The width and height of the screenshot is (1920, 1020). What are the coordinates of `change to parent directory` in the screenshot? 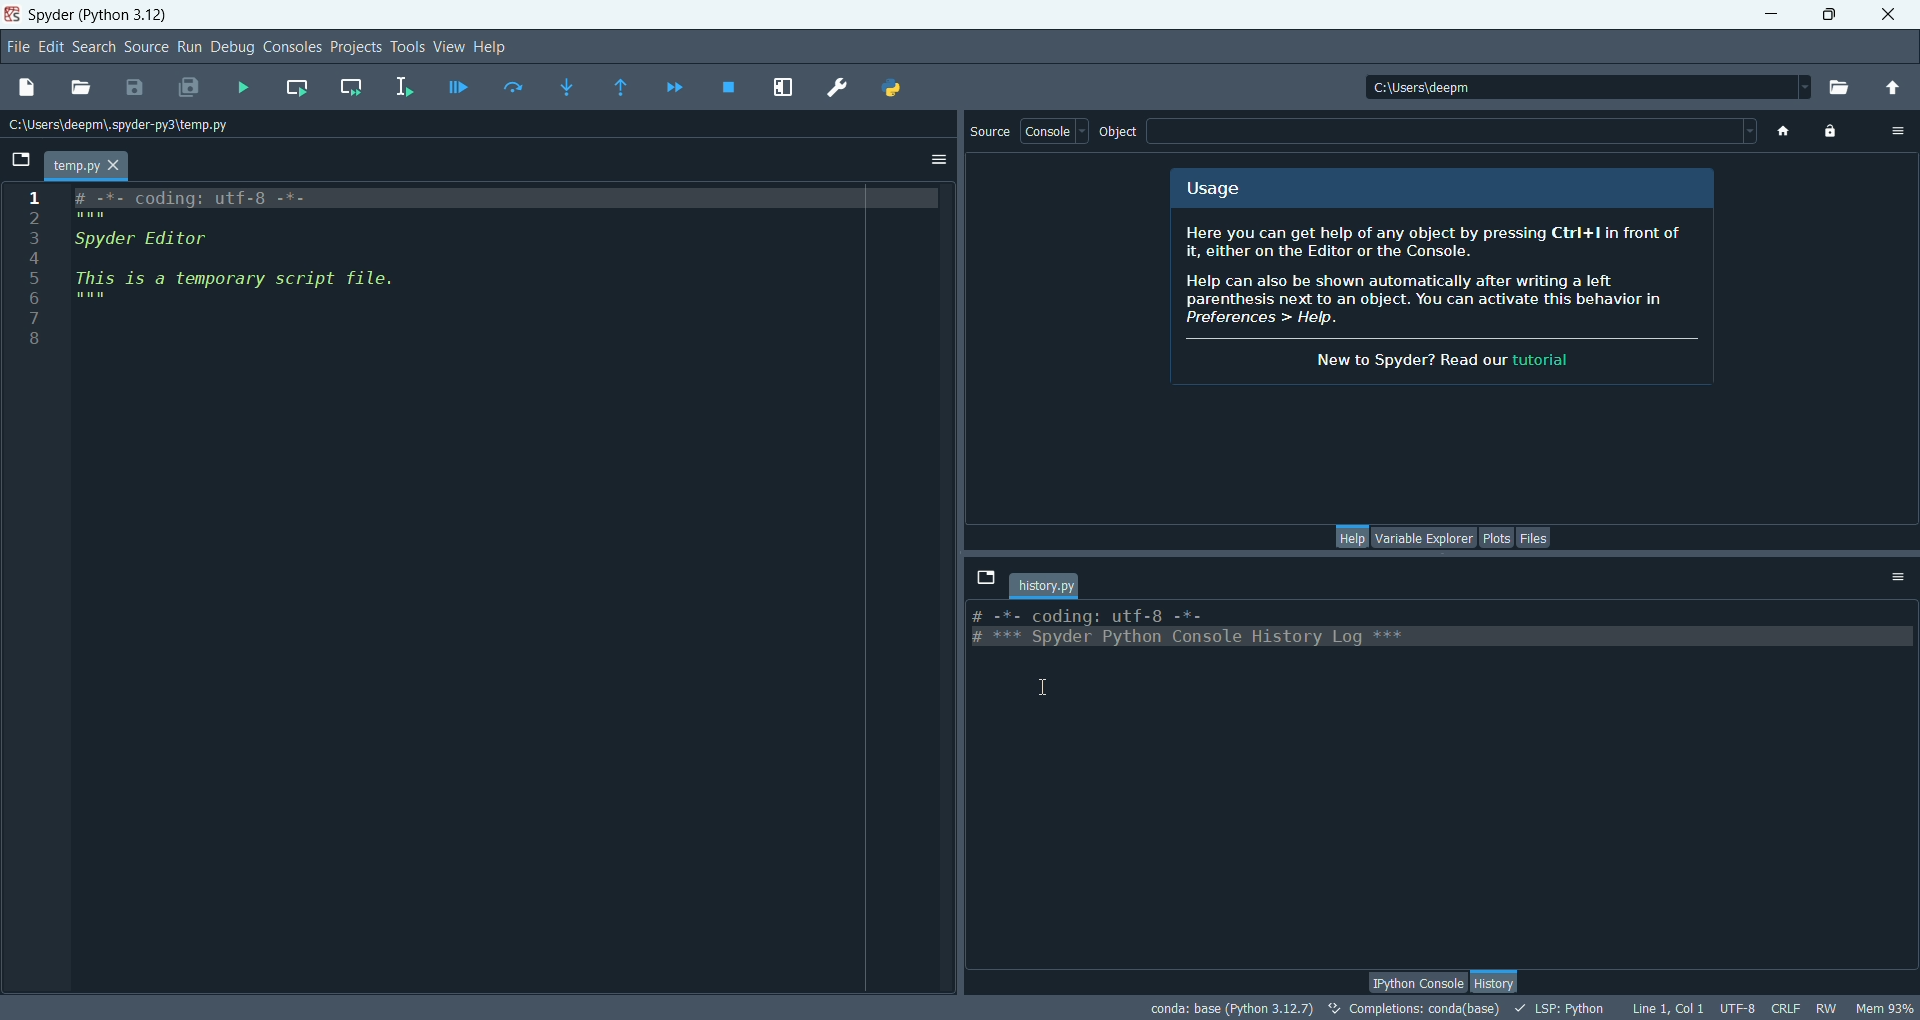 It's located at (1898, 89).